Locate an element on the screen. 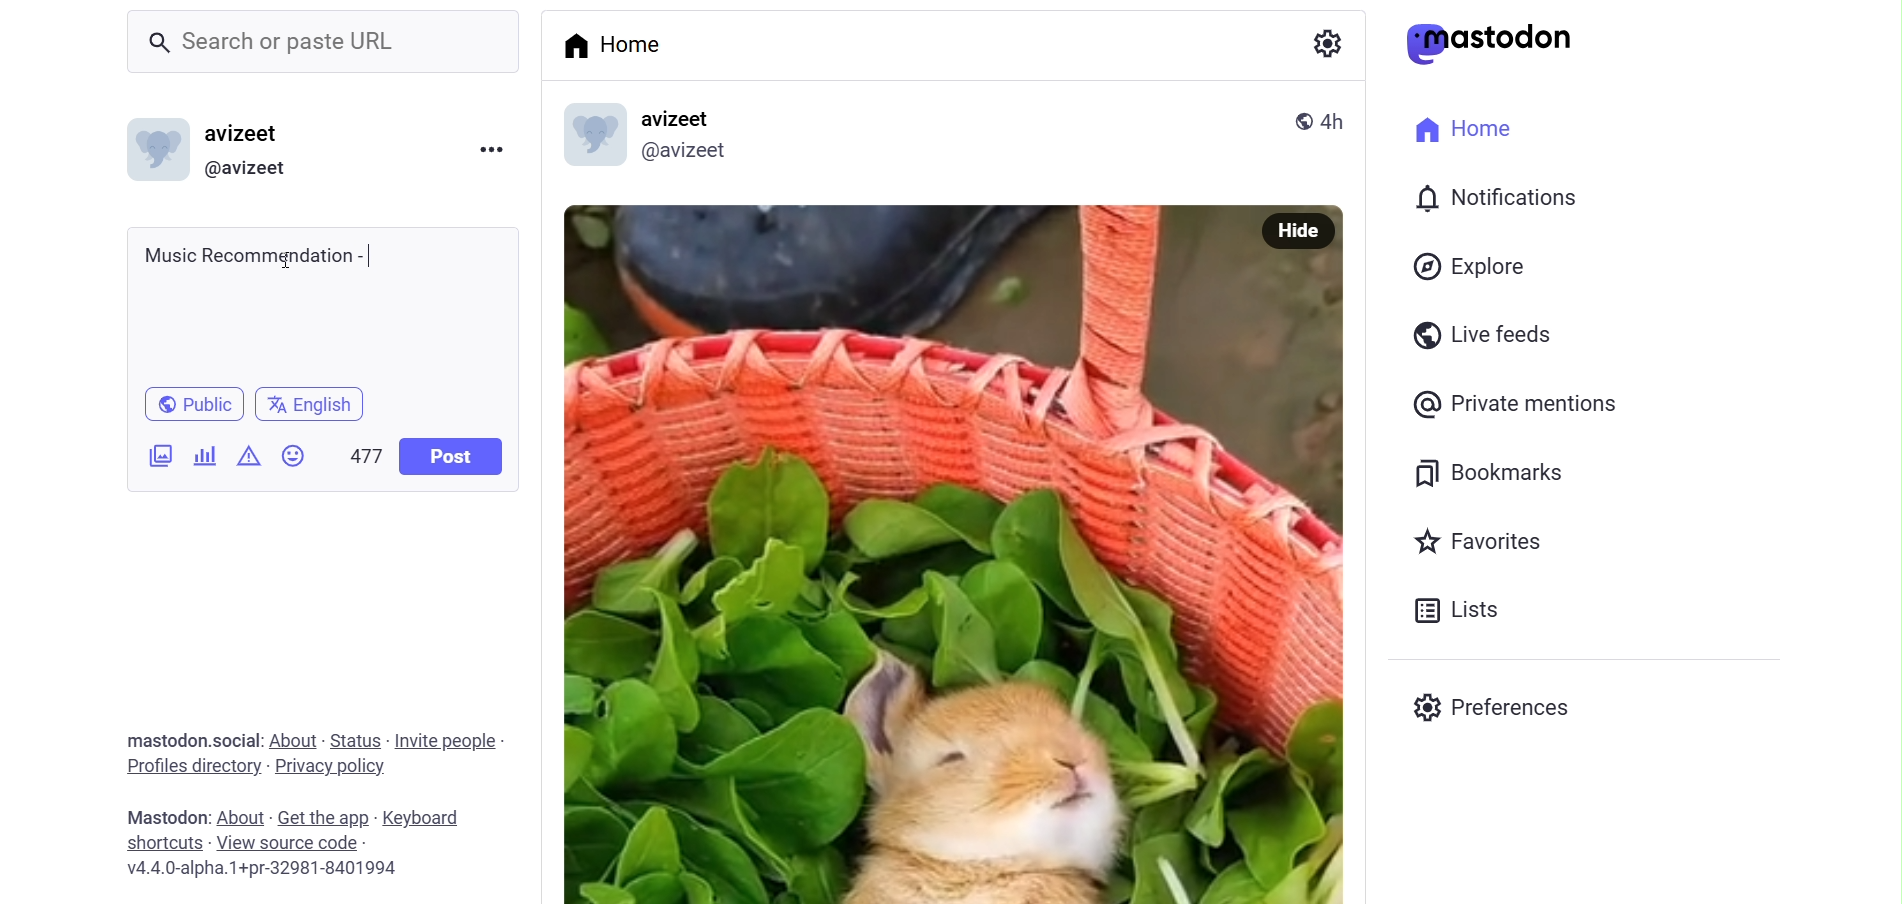 Image resolution: width=1902 pixels, height=904 pixels. Live Feeds is located at coordinates (1482, 334).